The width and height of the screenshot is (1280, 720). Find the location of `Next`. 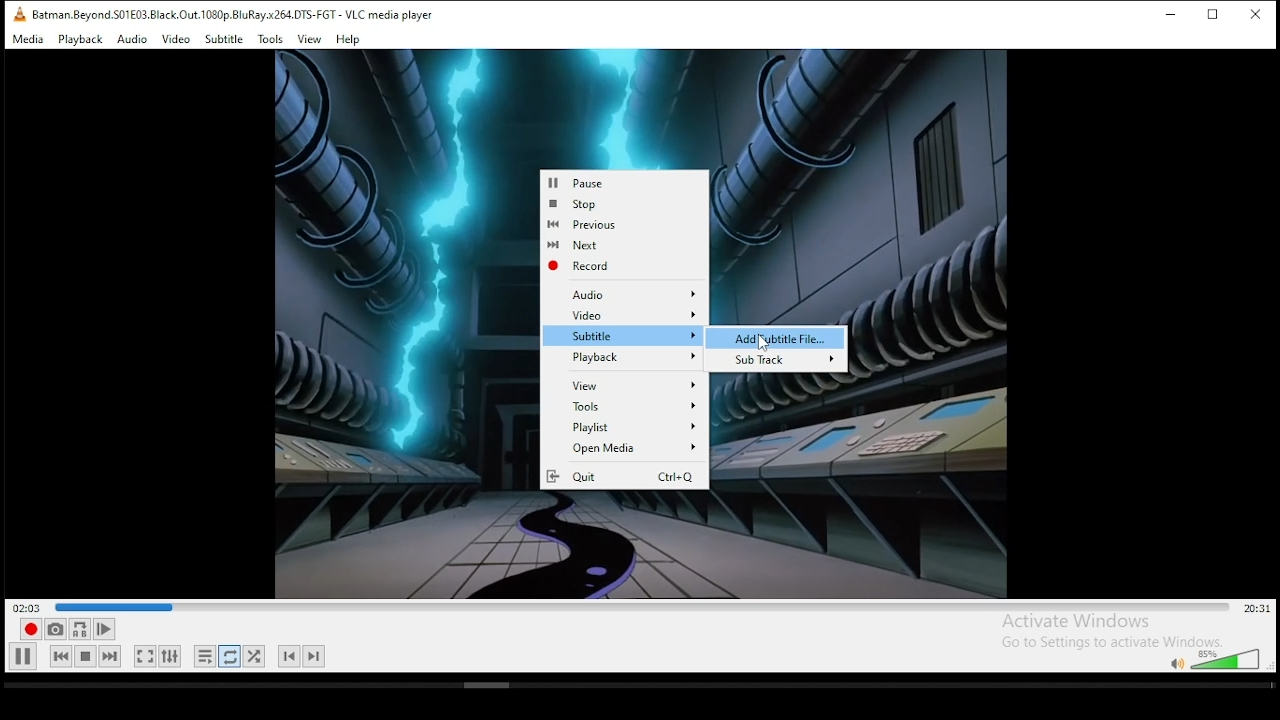

Next is located at coordinates (620, 246).